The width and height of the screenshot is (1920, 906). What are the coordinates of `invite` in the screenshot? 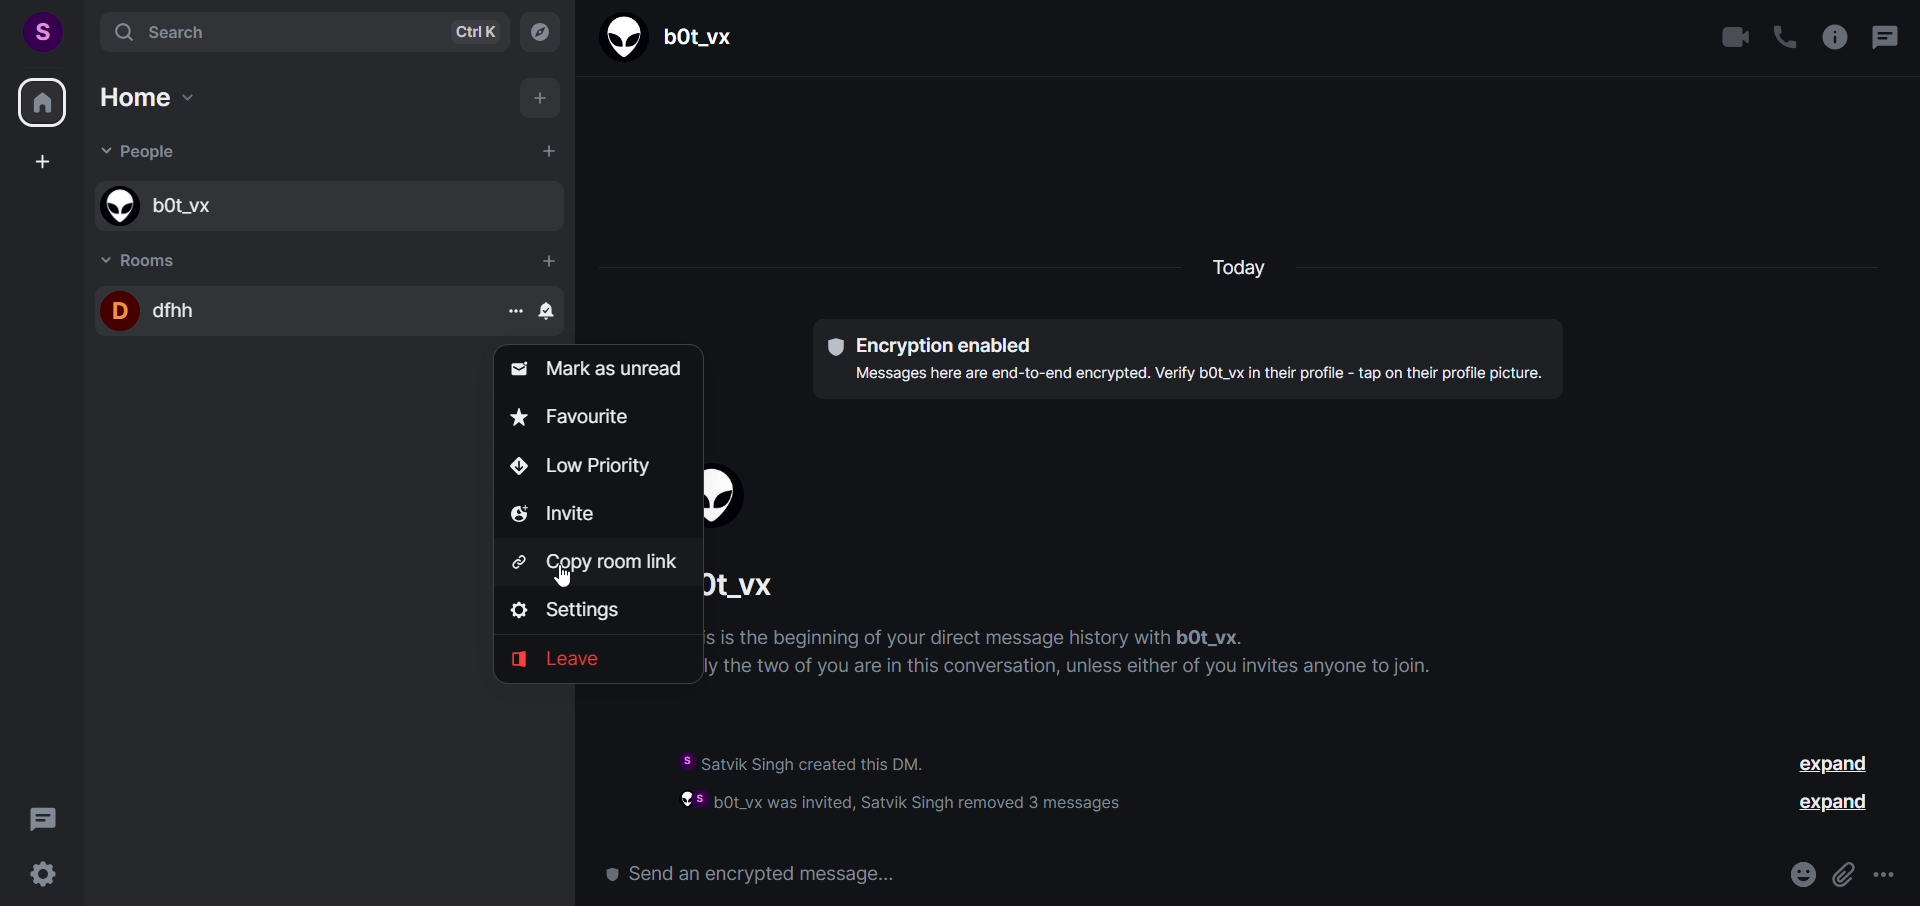 It's located at (552, 516).